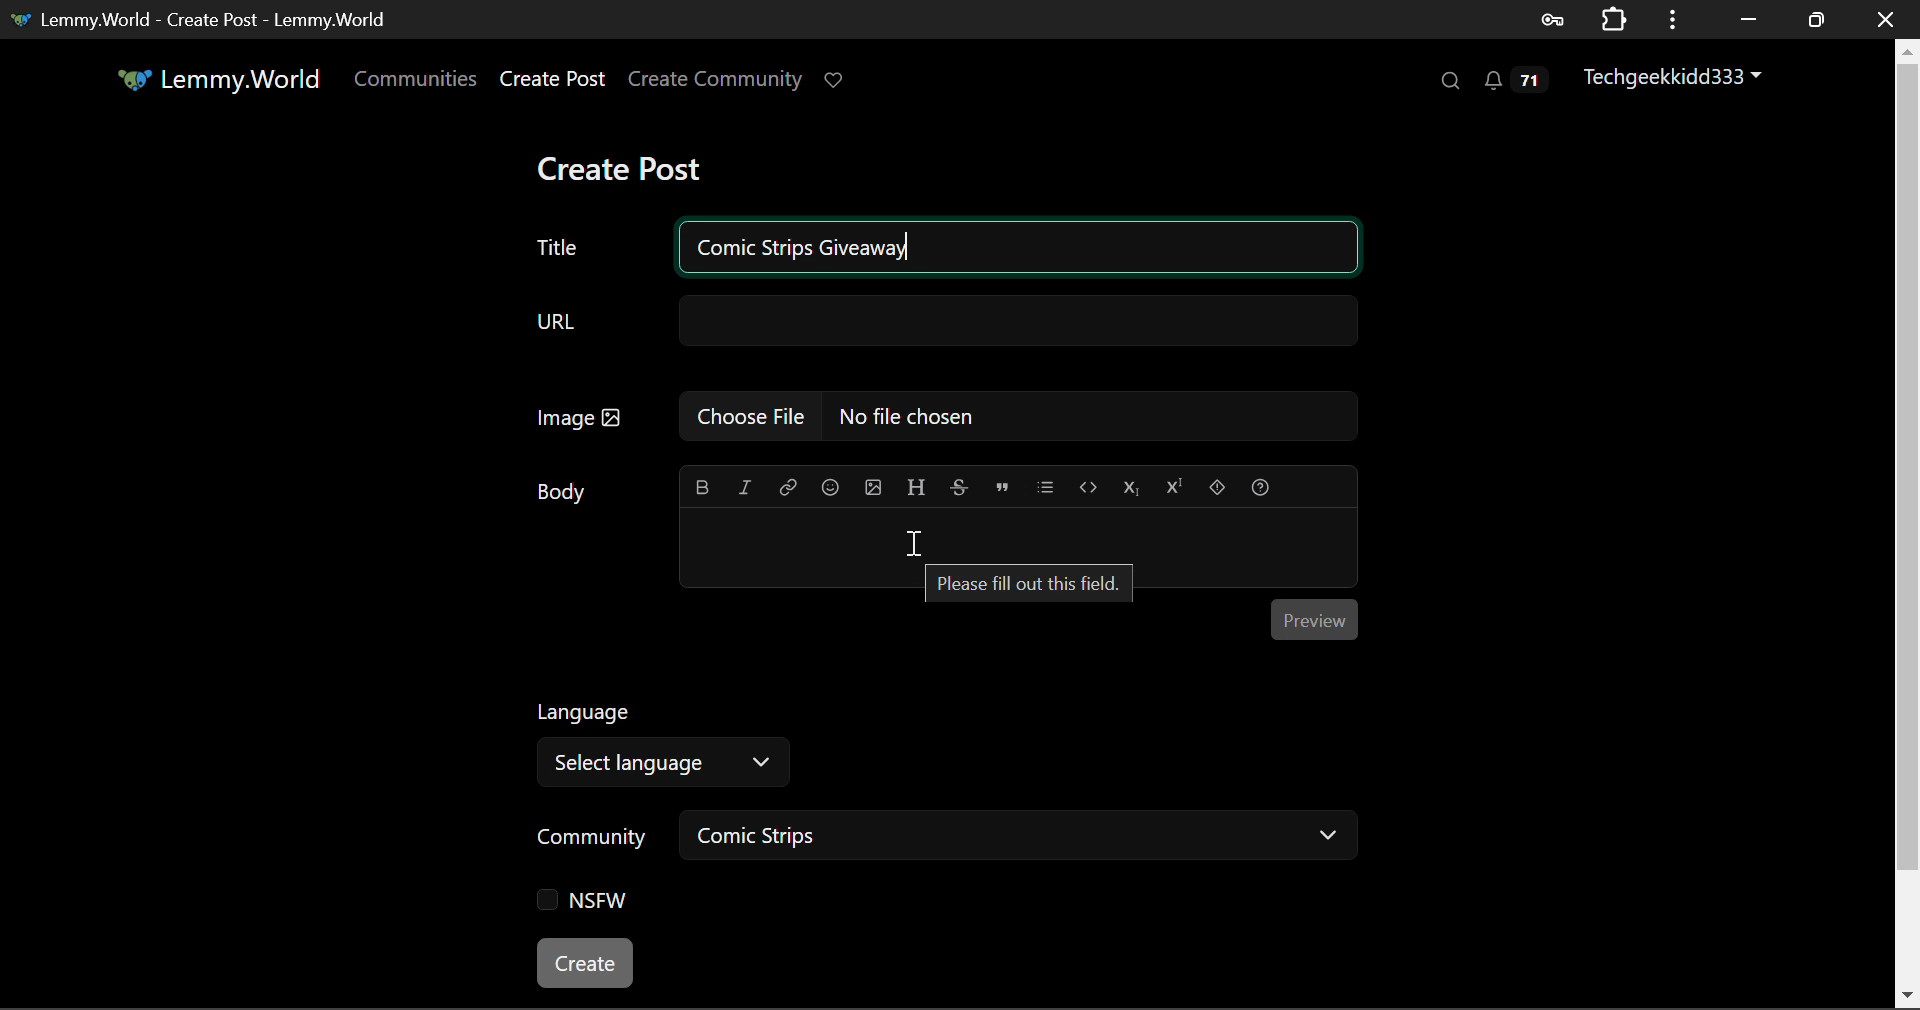  Describe the element at coordinates (587, 709) in the screenshot. I see `Language` at that location.